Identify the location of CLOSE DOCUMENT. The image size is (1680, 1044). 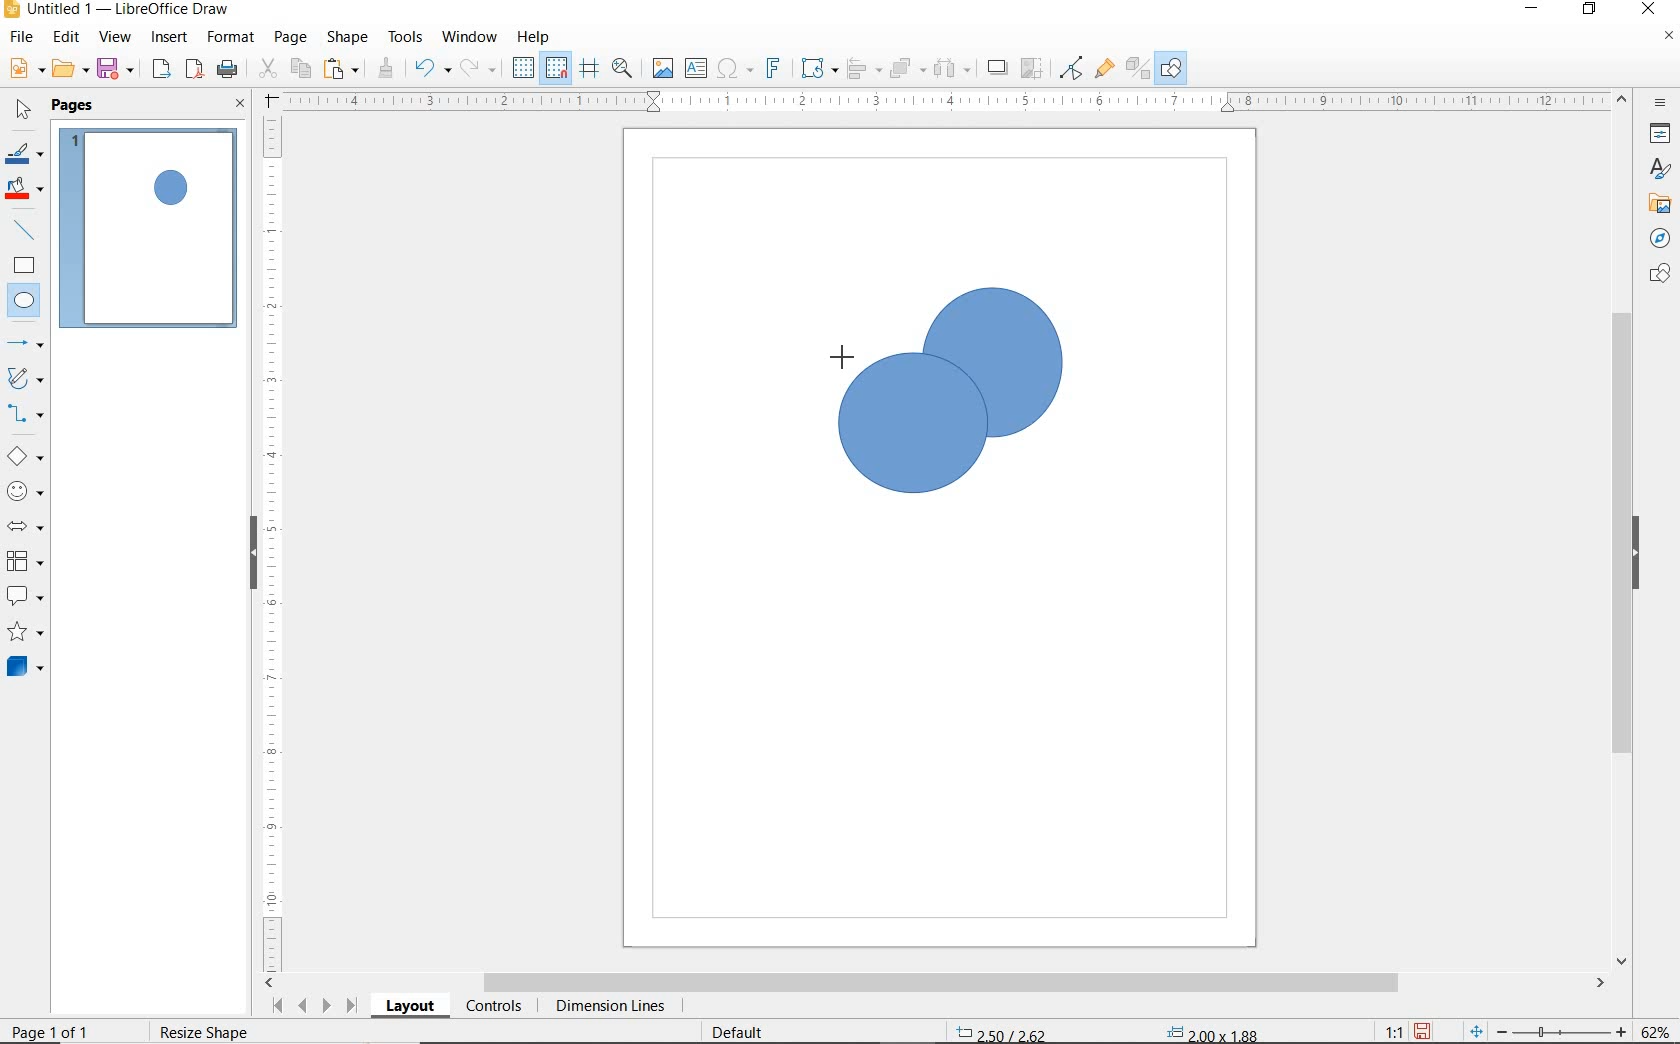
(1668, 38).